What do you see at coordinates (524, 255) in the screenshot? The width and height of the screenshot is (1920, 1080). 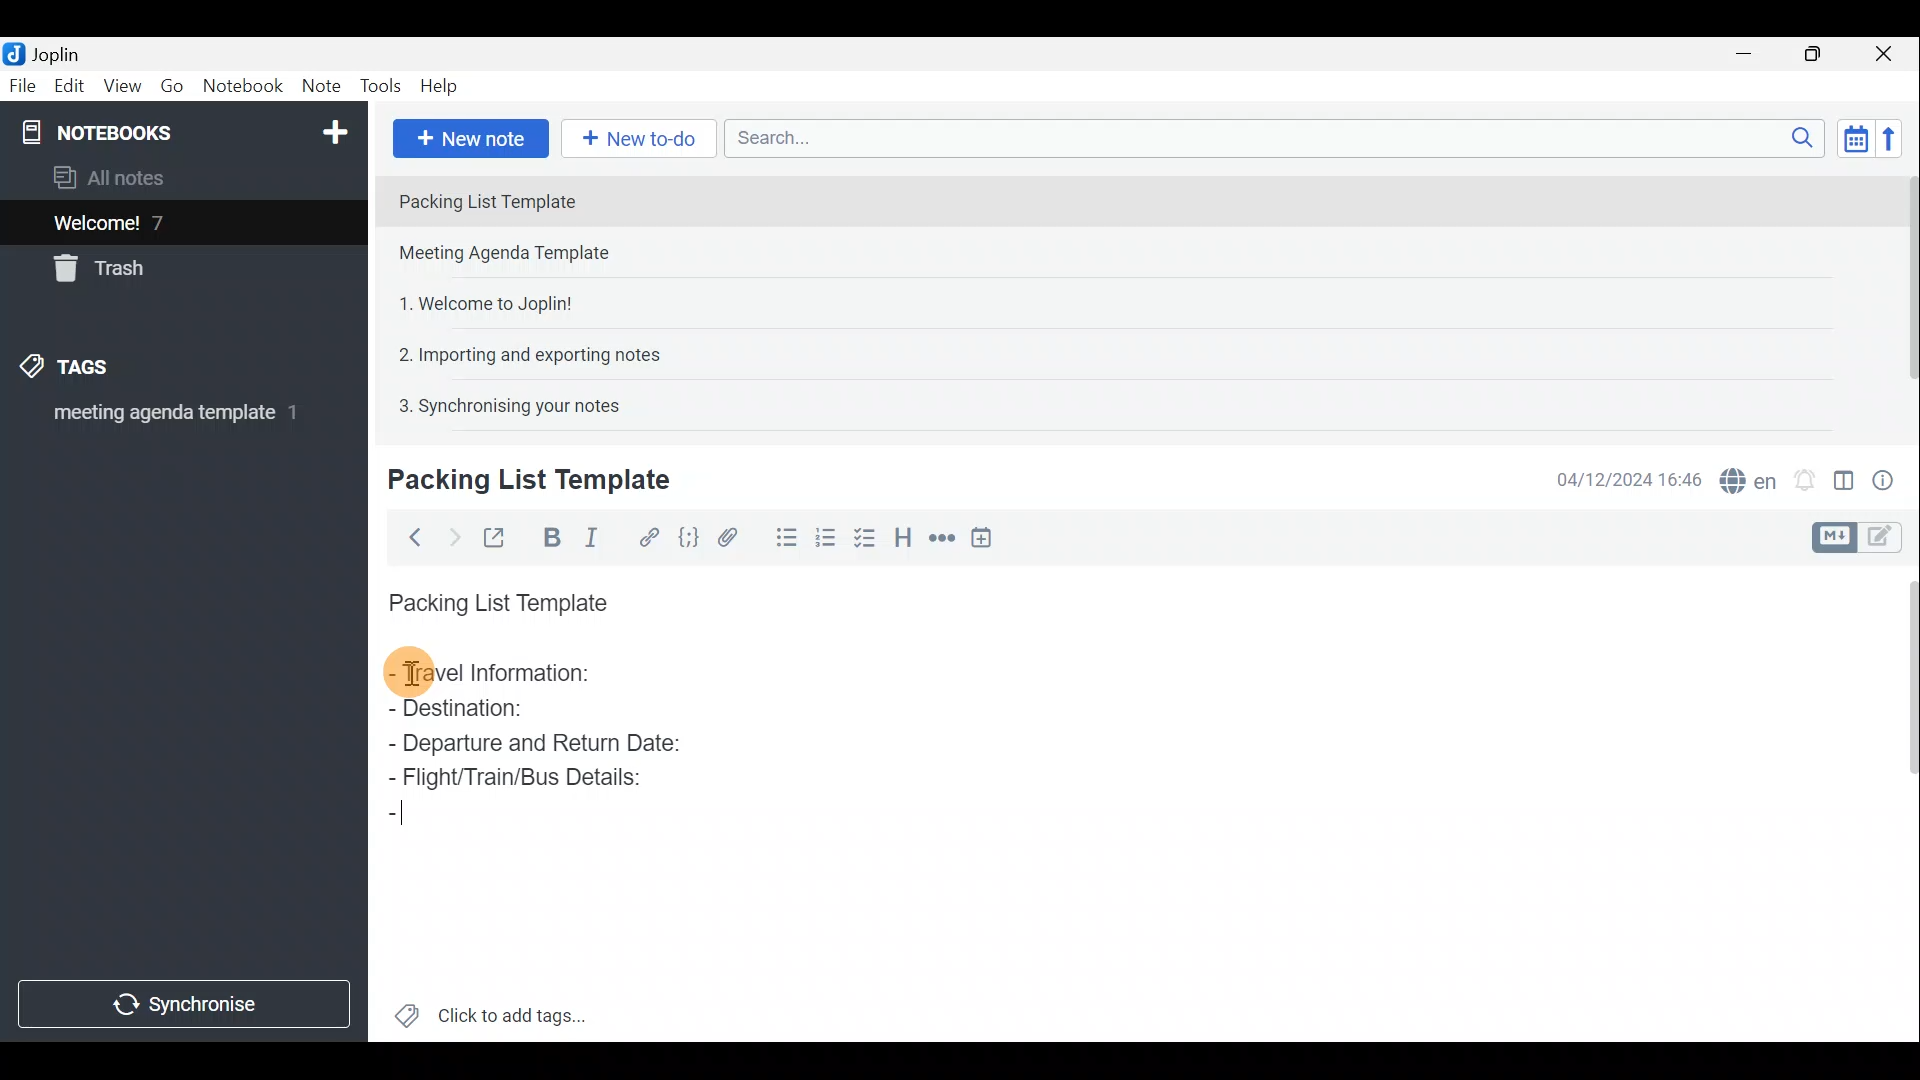 I see `Note 2` at bounding box center [524, 255].